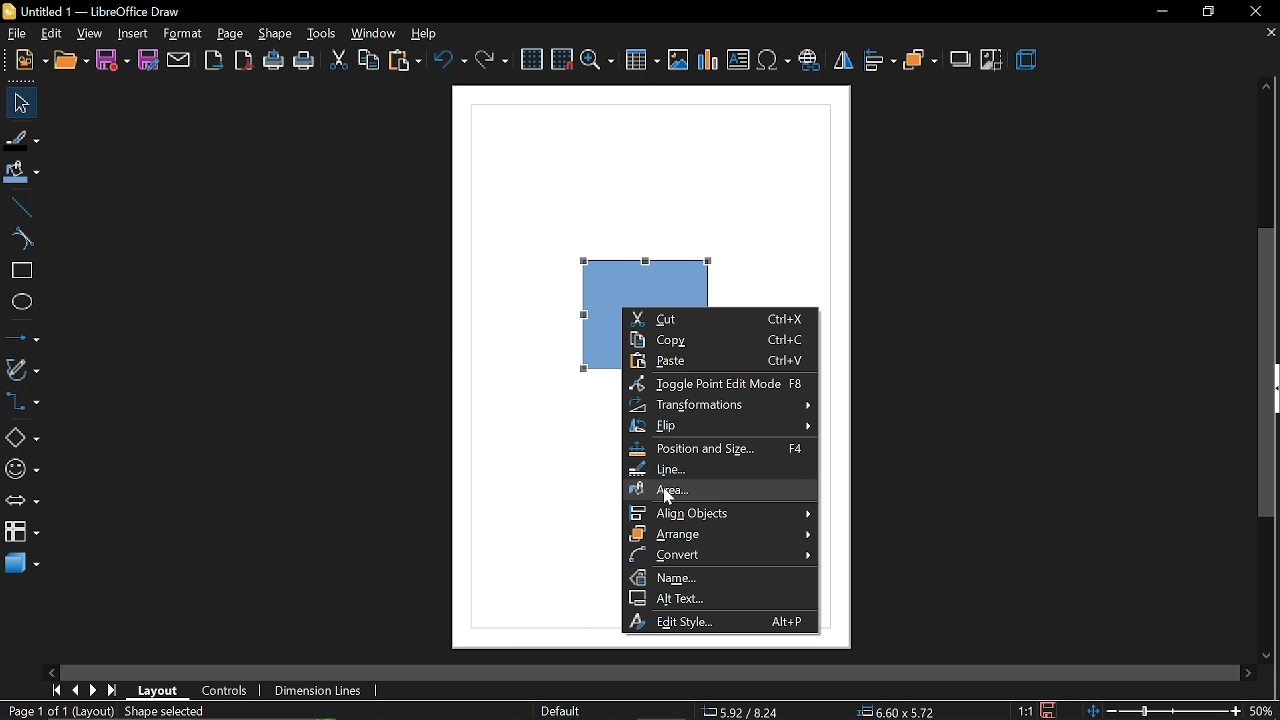 This screenshot has width=1280, height=720. What do you see at coordinates (1260, 11) in the screenshot?
I see `close` at bounding box center [1260, 11].